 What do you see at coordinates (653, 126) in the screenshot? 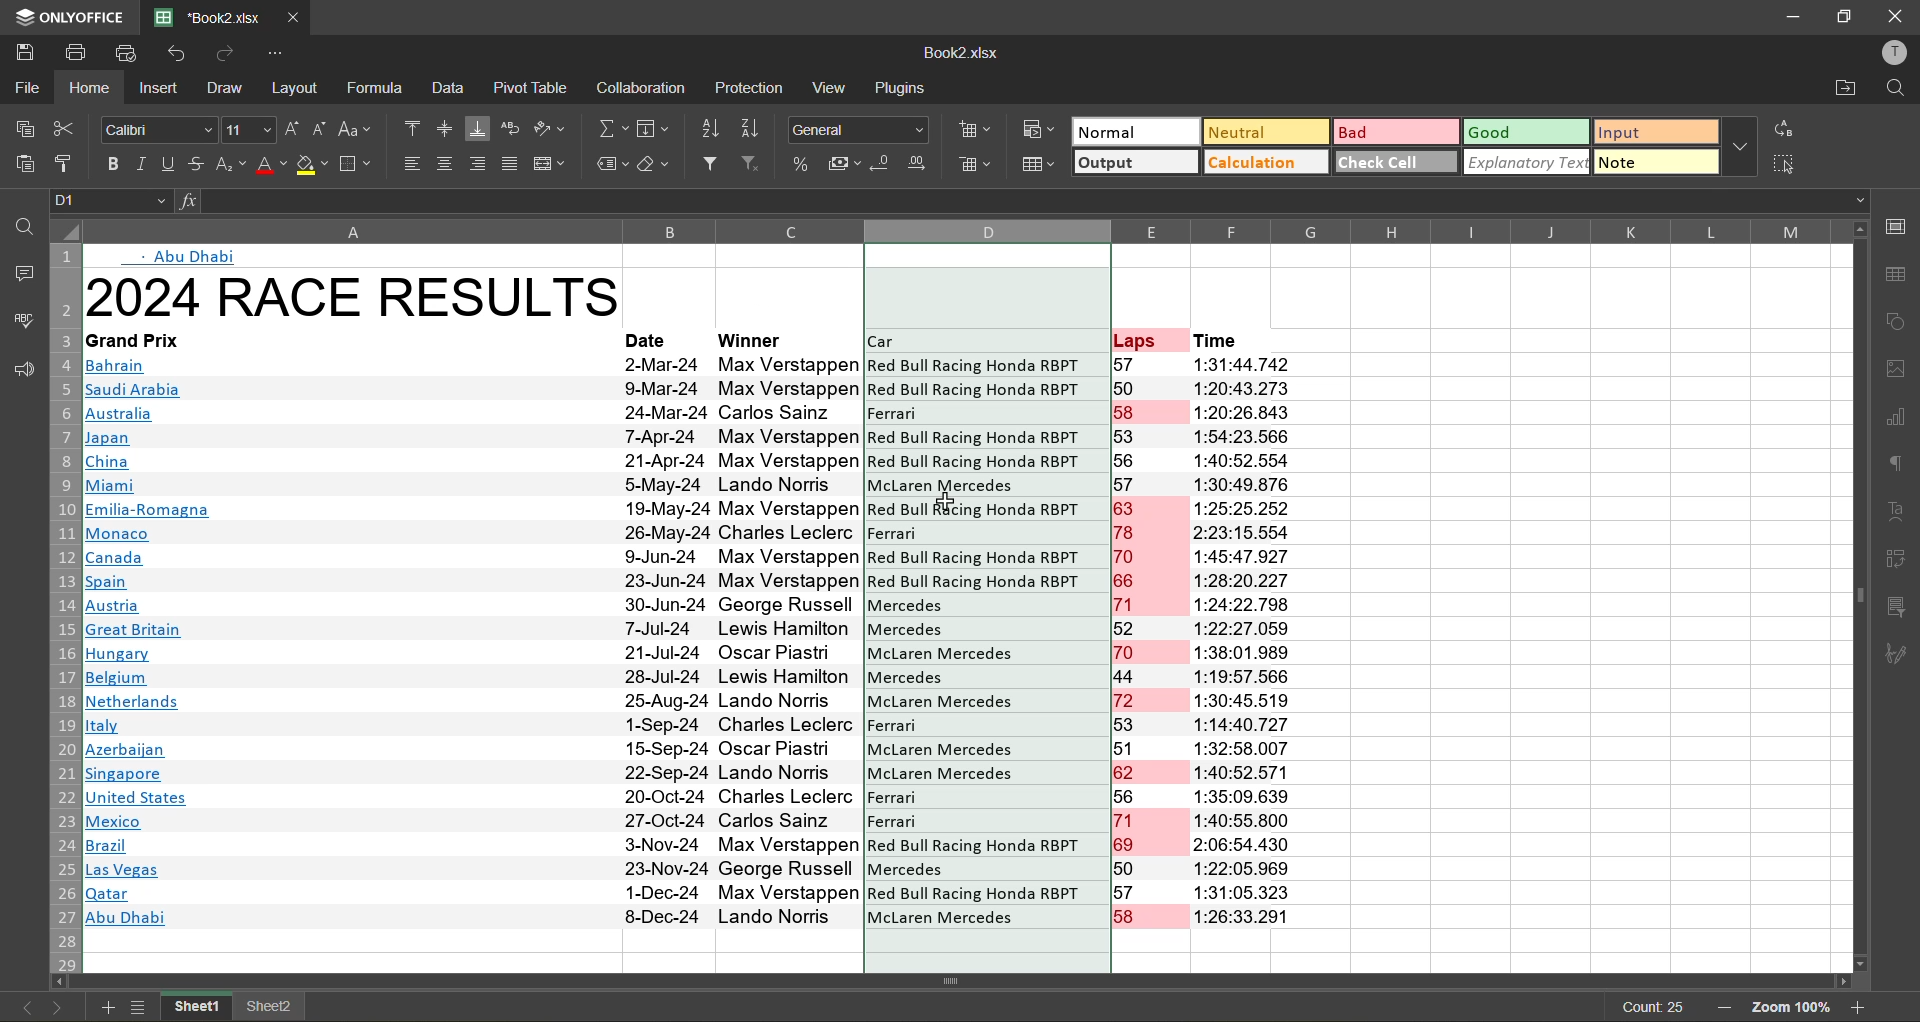
I see `fields` at bounding box center [653, 126].